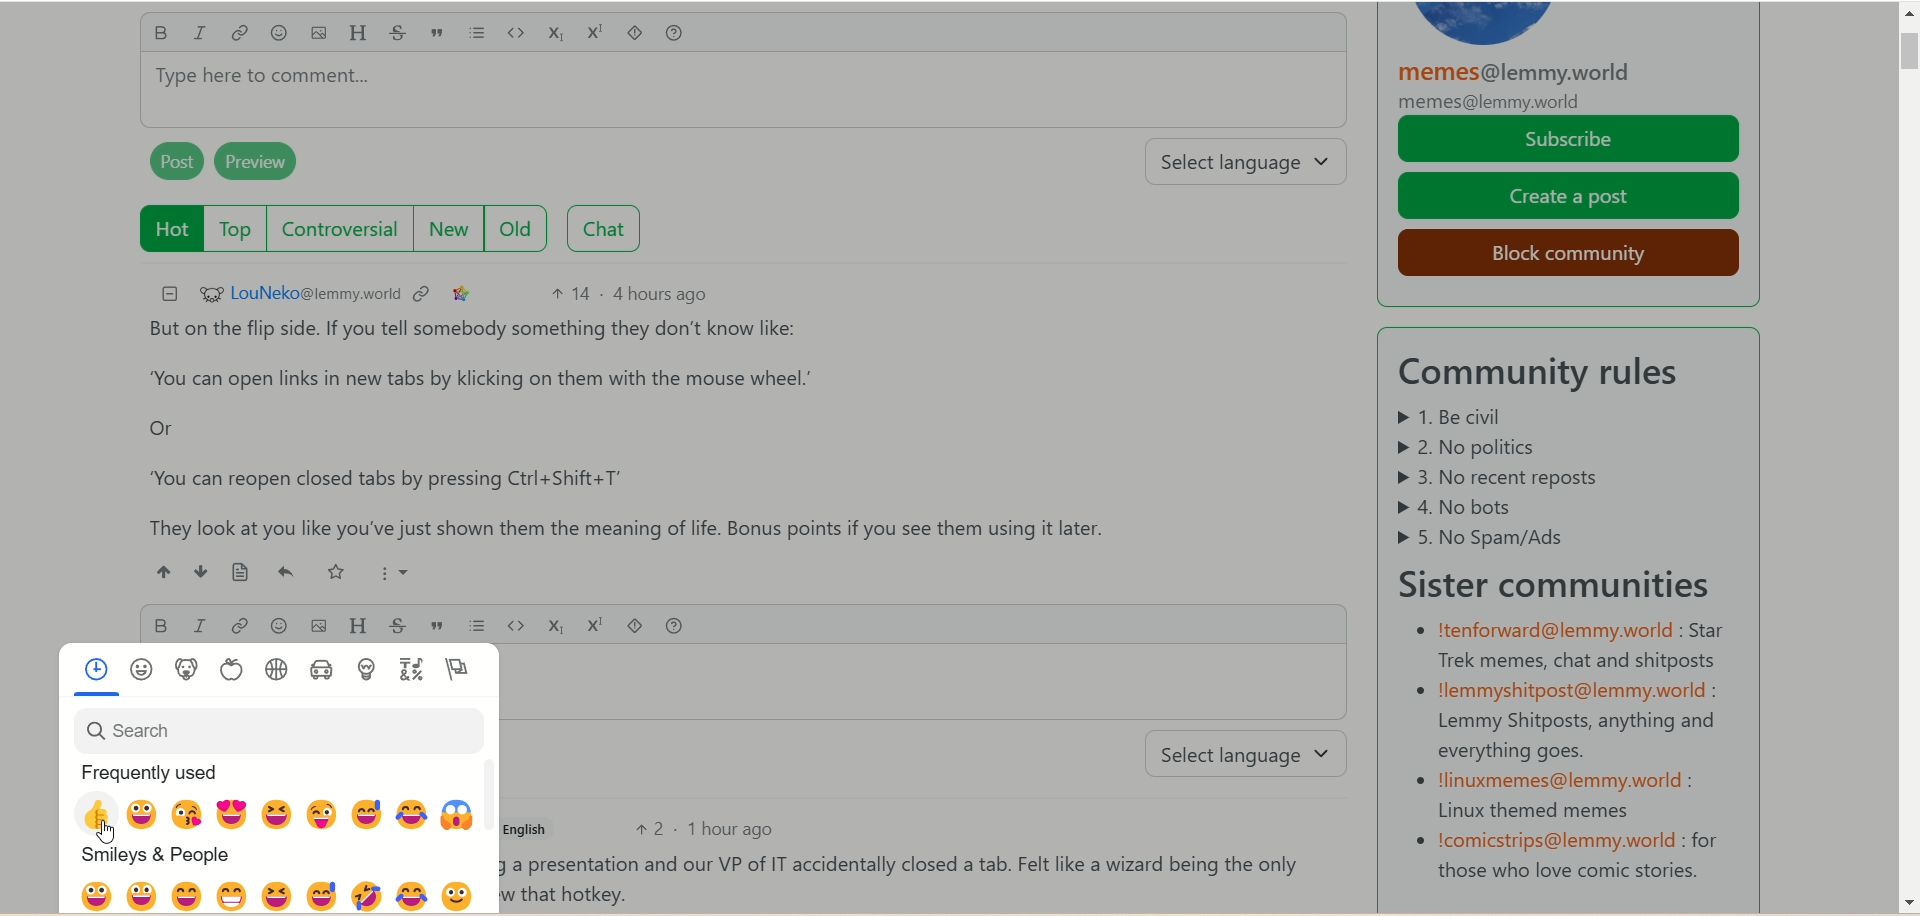 This screenshot has width=1920, height=916. Describe the element at coordinates (1255, 164) in the screenshot. I see `select language` at that location.